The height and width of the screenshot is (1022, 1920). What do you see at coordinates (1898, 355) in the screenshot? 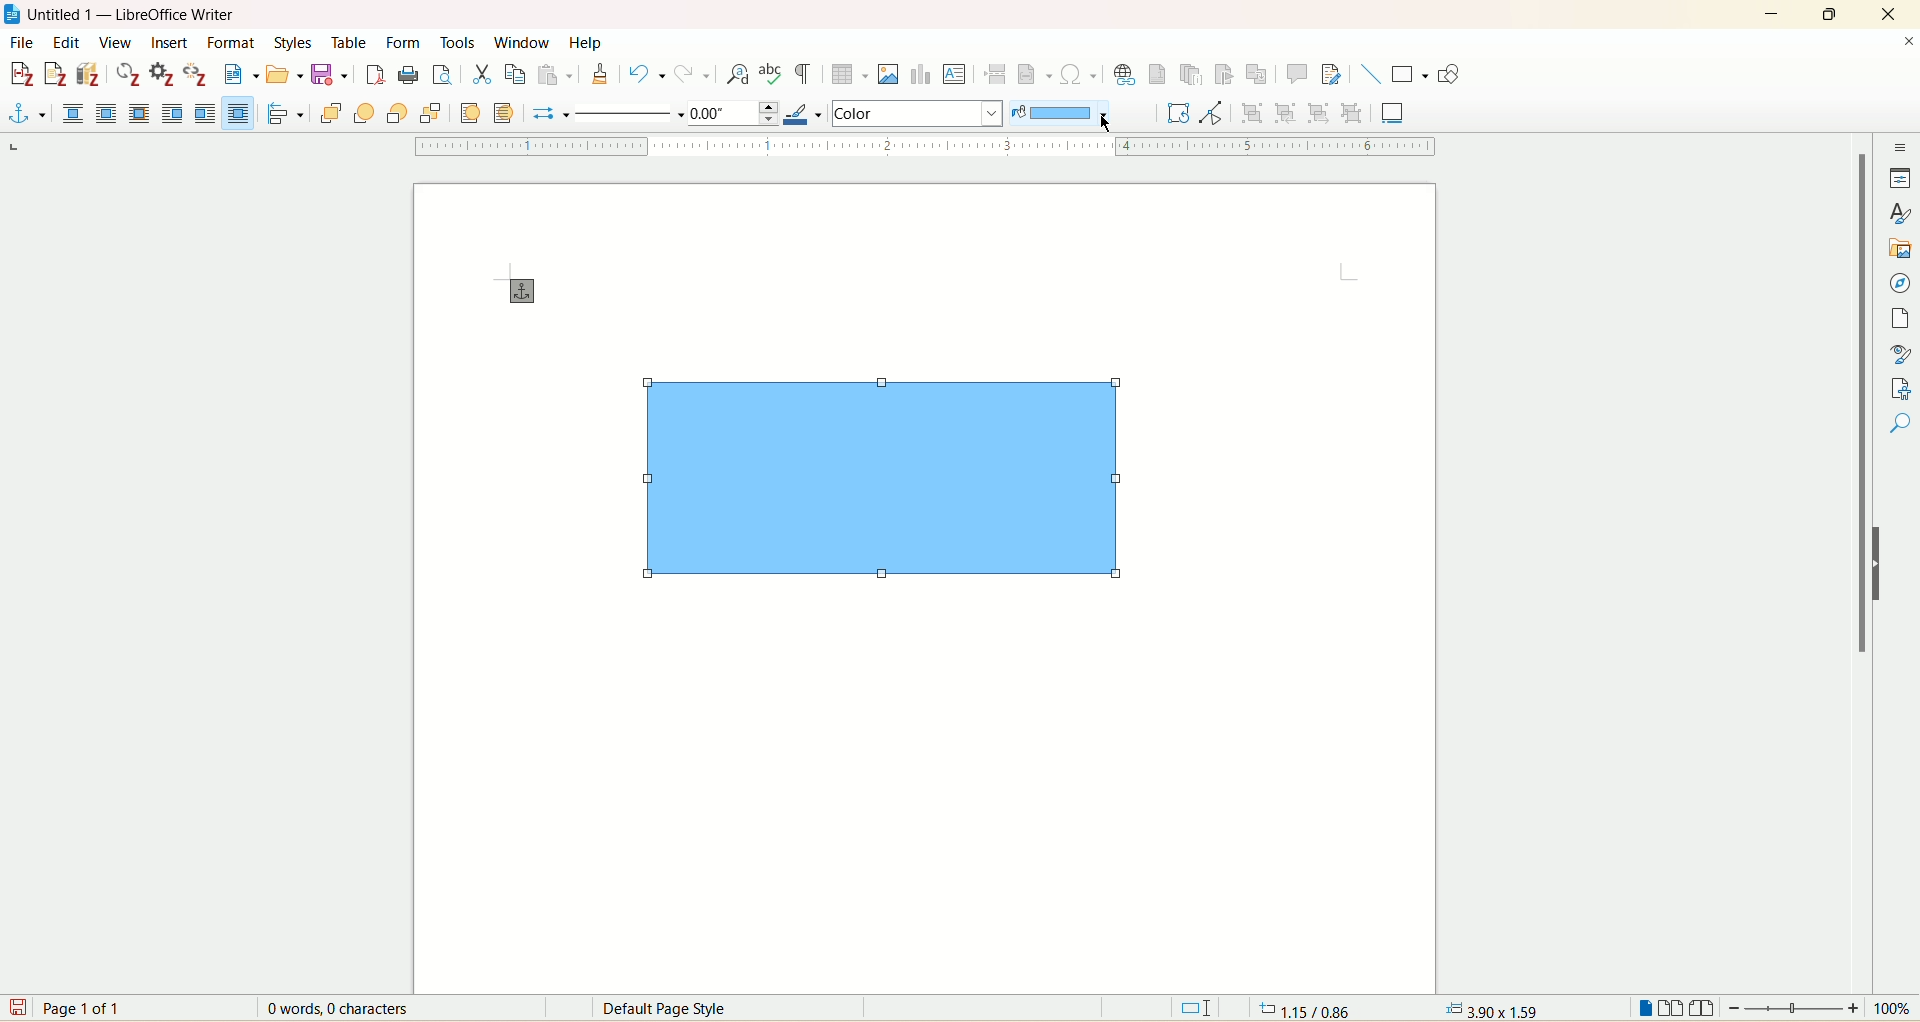
I see `style inspector` at bounding box center [1898, 355].